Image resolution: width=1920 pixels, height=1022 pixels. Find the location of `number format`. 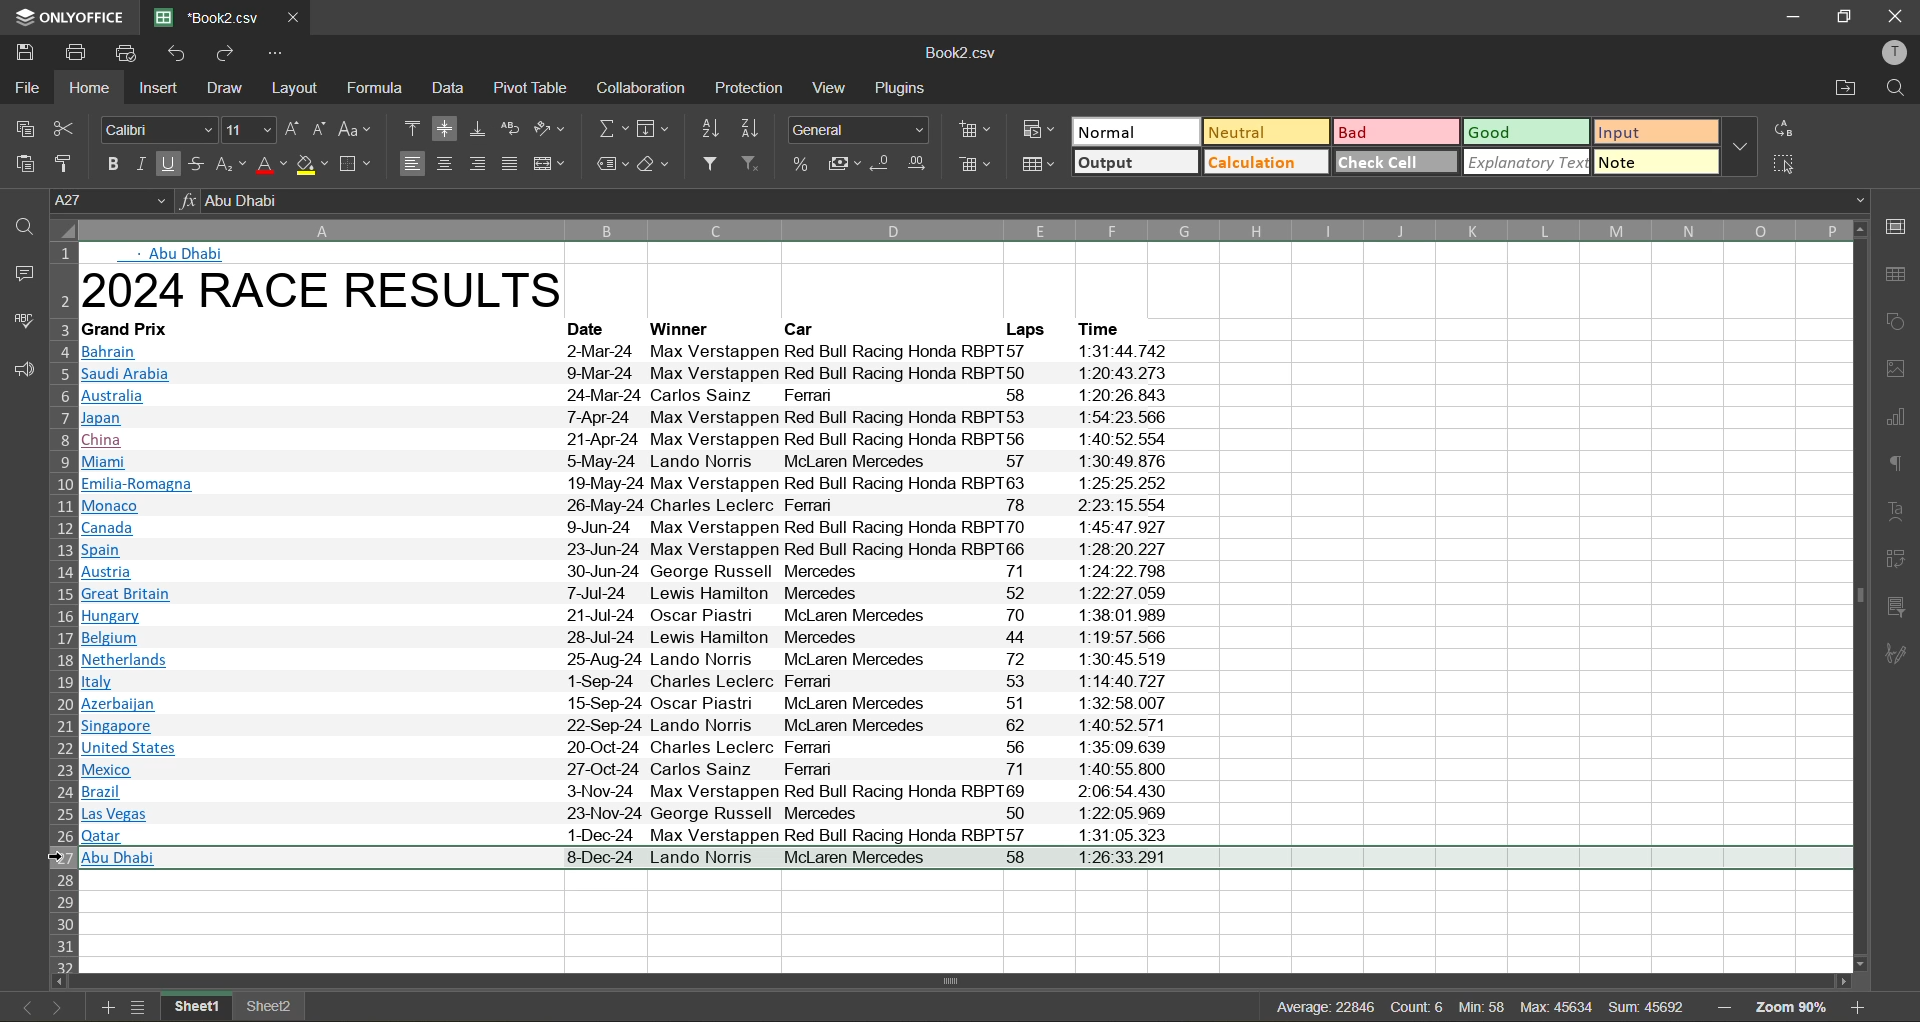

number format is located at coordinates (863, 127).